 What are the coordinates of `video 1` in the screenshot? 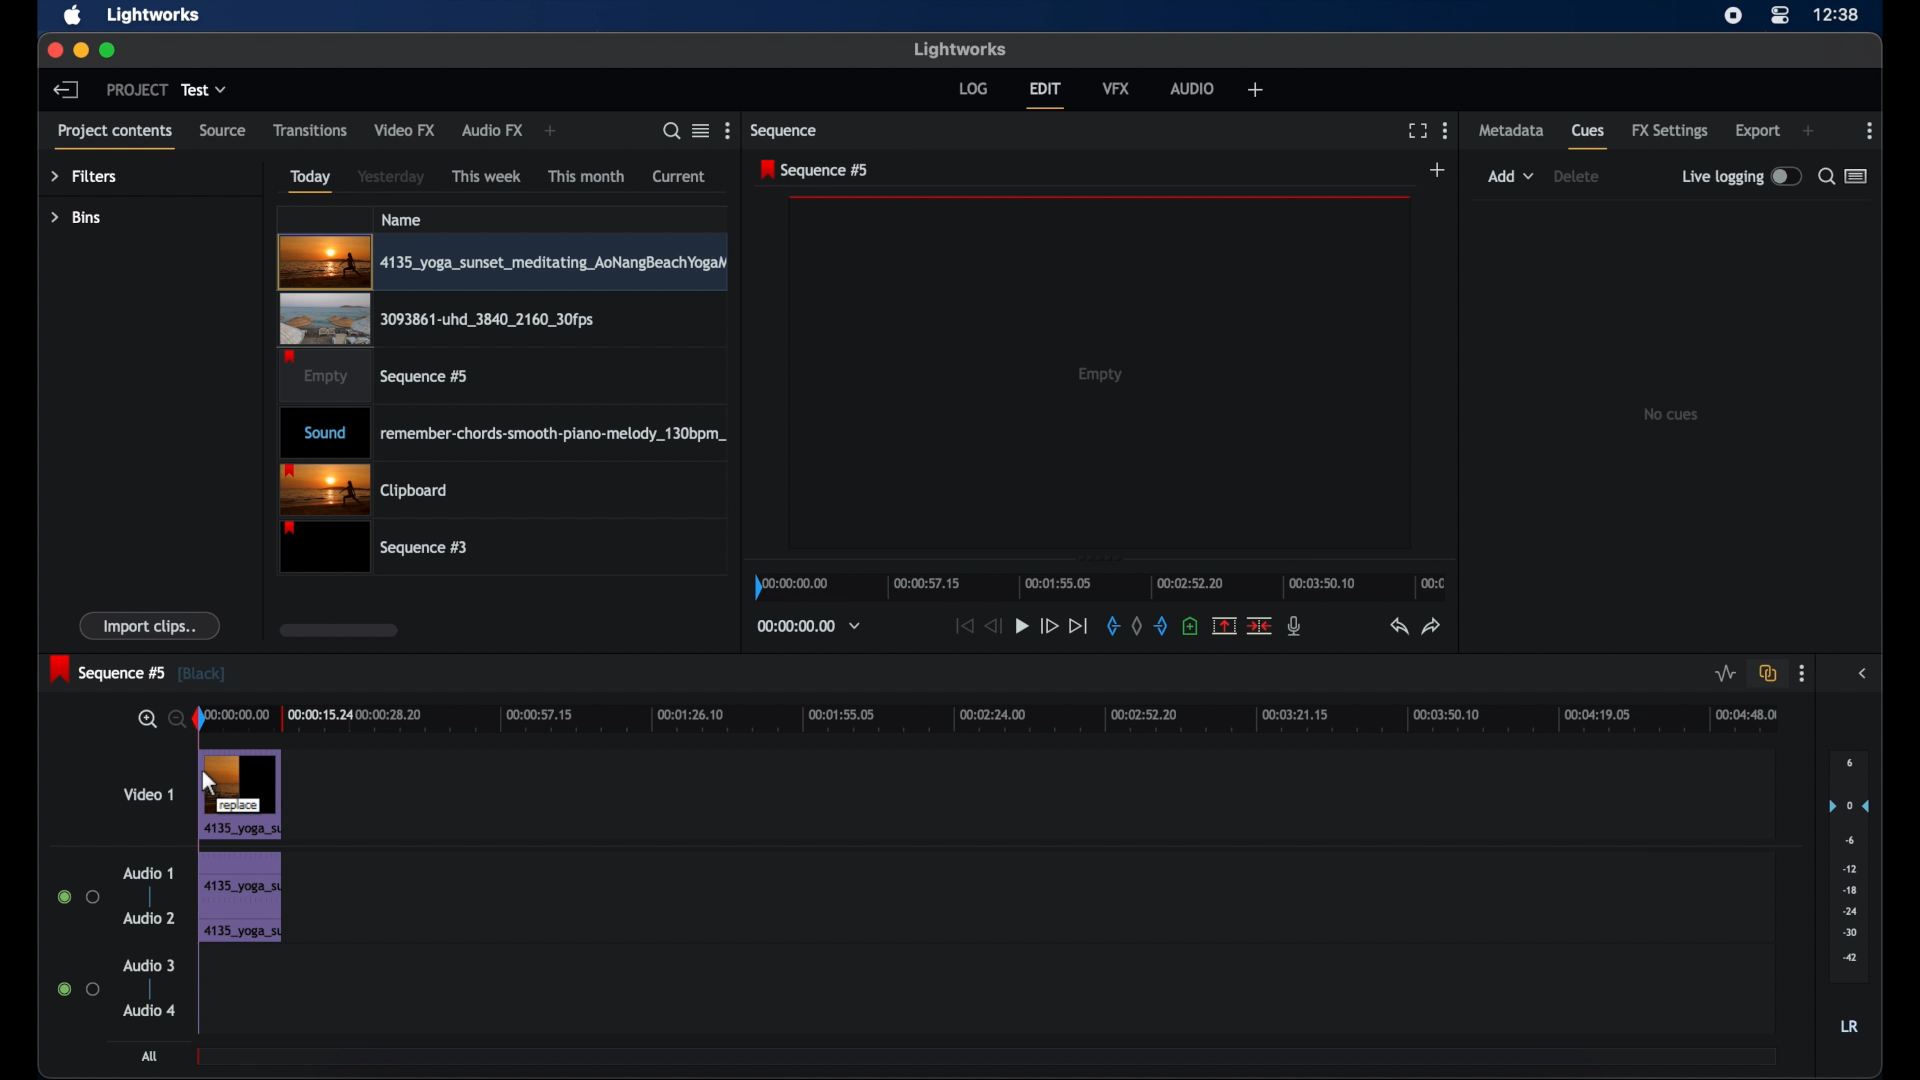 It's located at (150, 795).